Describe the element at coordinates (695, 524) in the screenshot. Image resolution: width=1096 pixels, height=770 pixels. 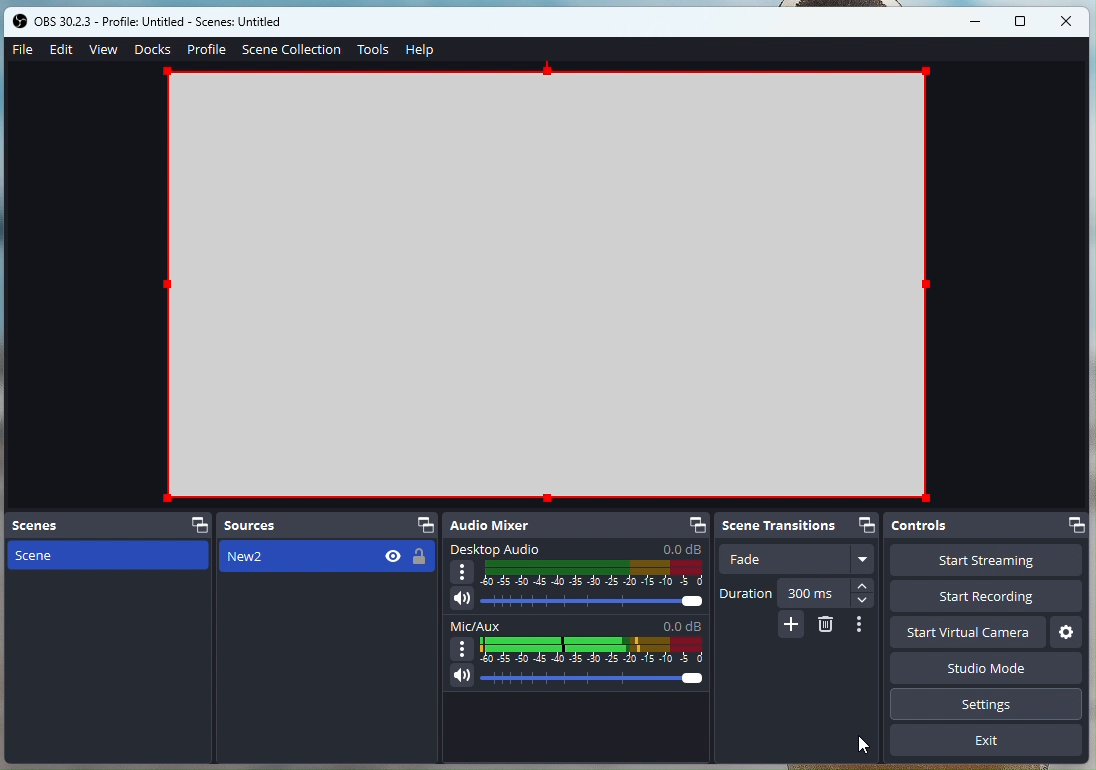
I see `dock options` at that location.